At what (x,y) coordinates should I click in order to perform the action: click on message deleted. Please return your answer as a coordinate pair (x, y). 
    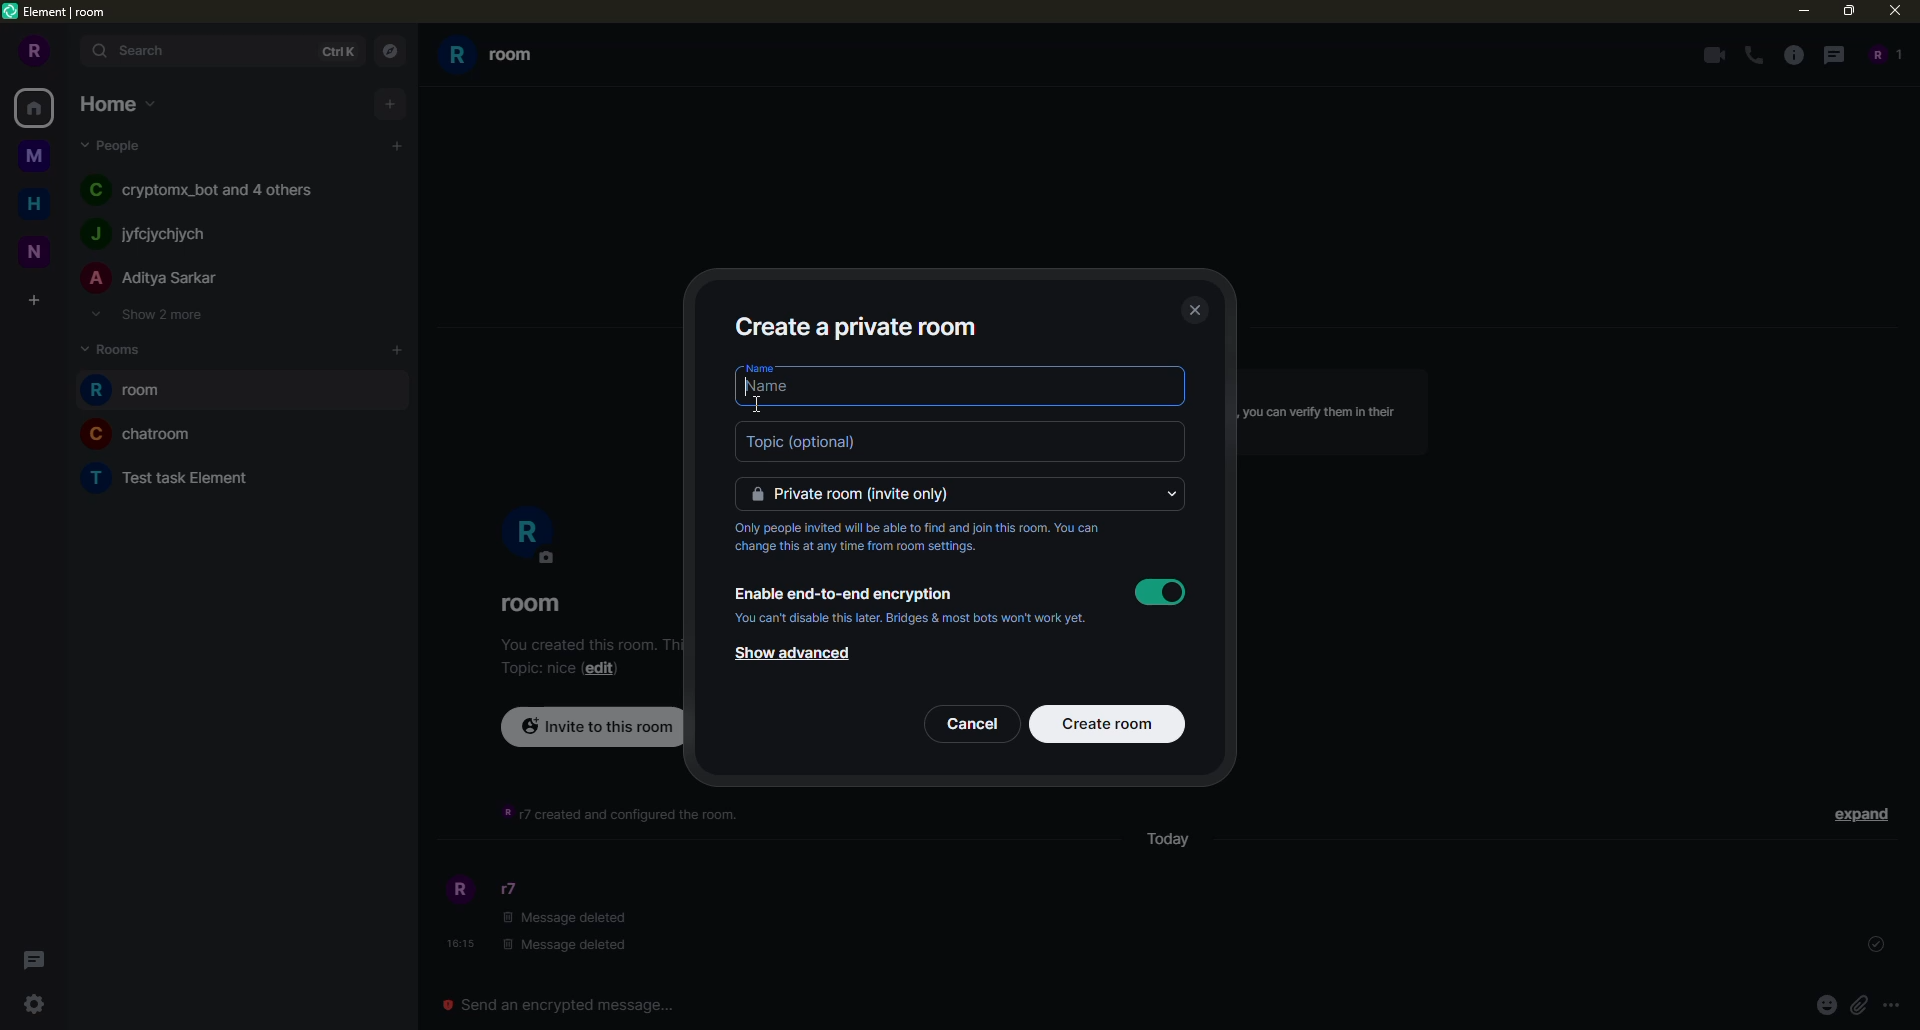
    Looking at the image, I should click on (574, 931).